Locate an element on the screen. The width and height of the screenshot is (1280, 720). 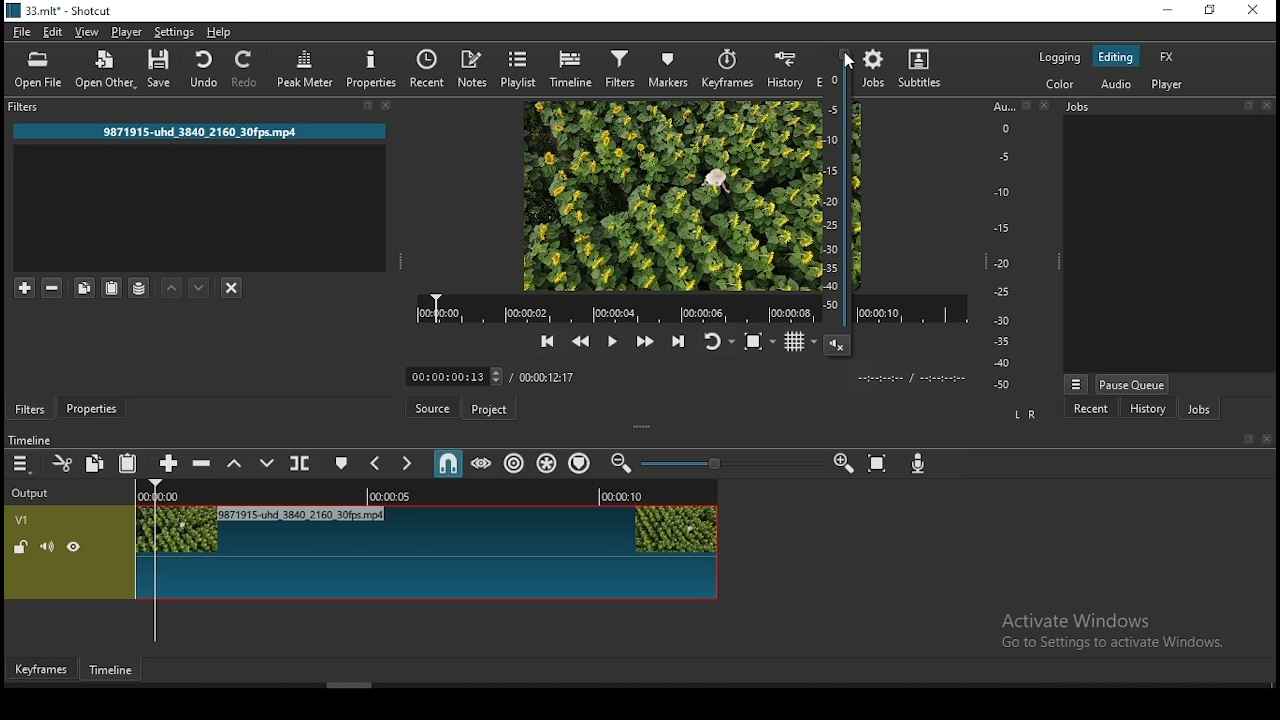
close is located at coordinates (1267, 441).